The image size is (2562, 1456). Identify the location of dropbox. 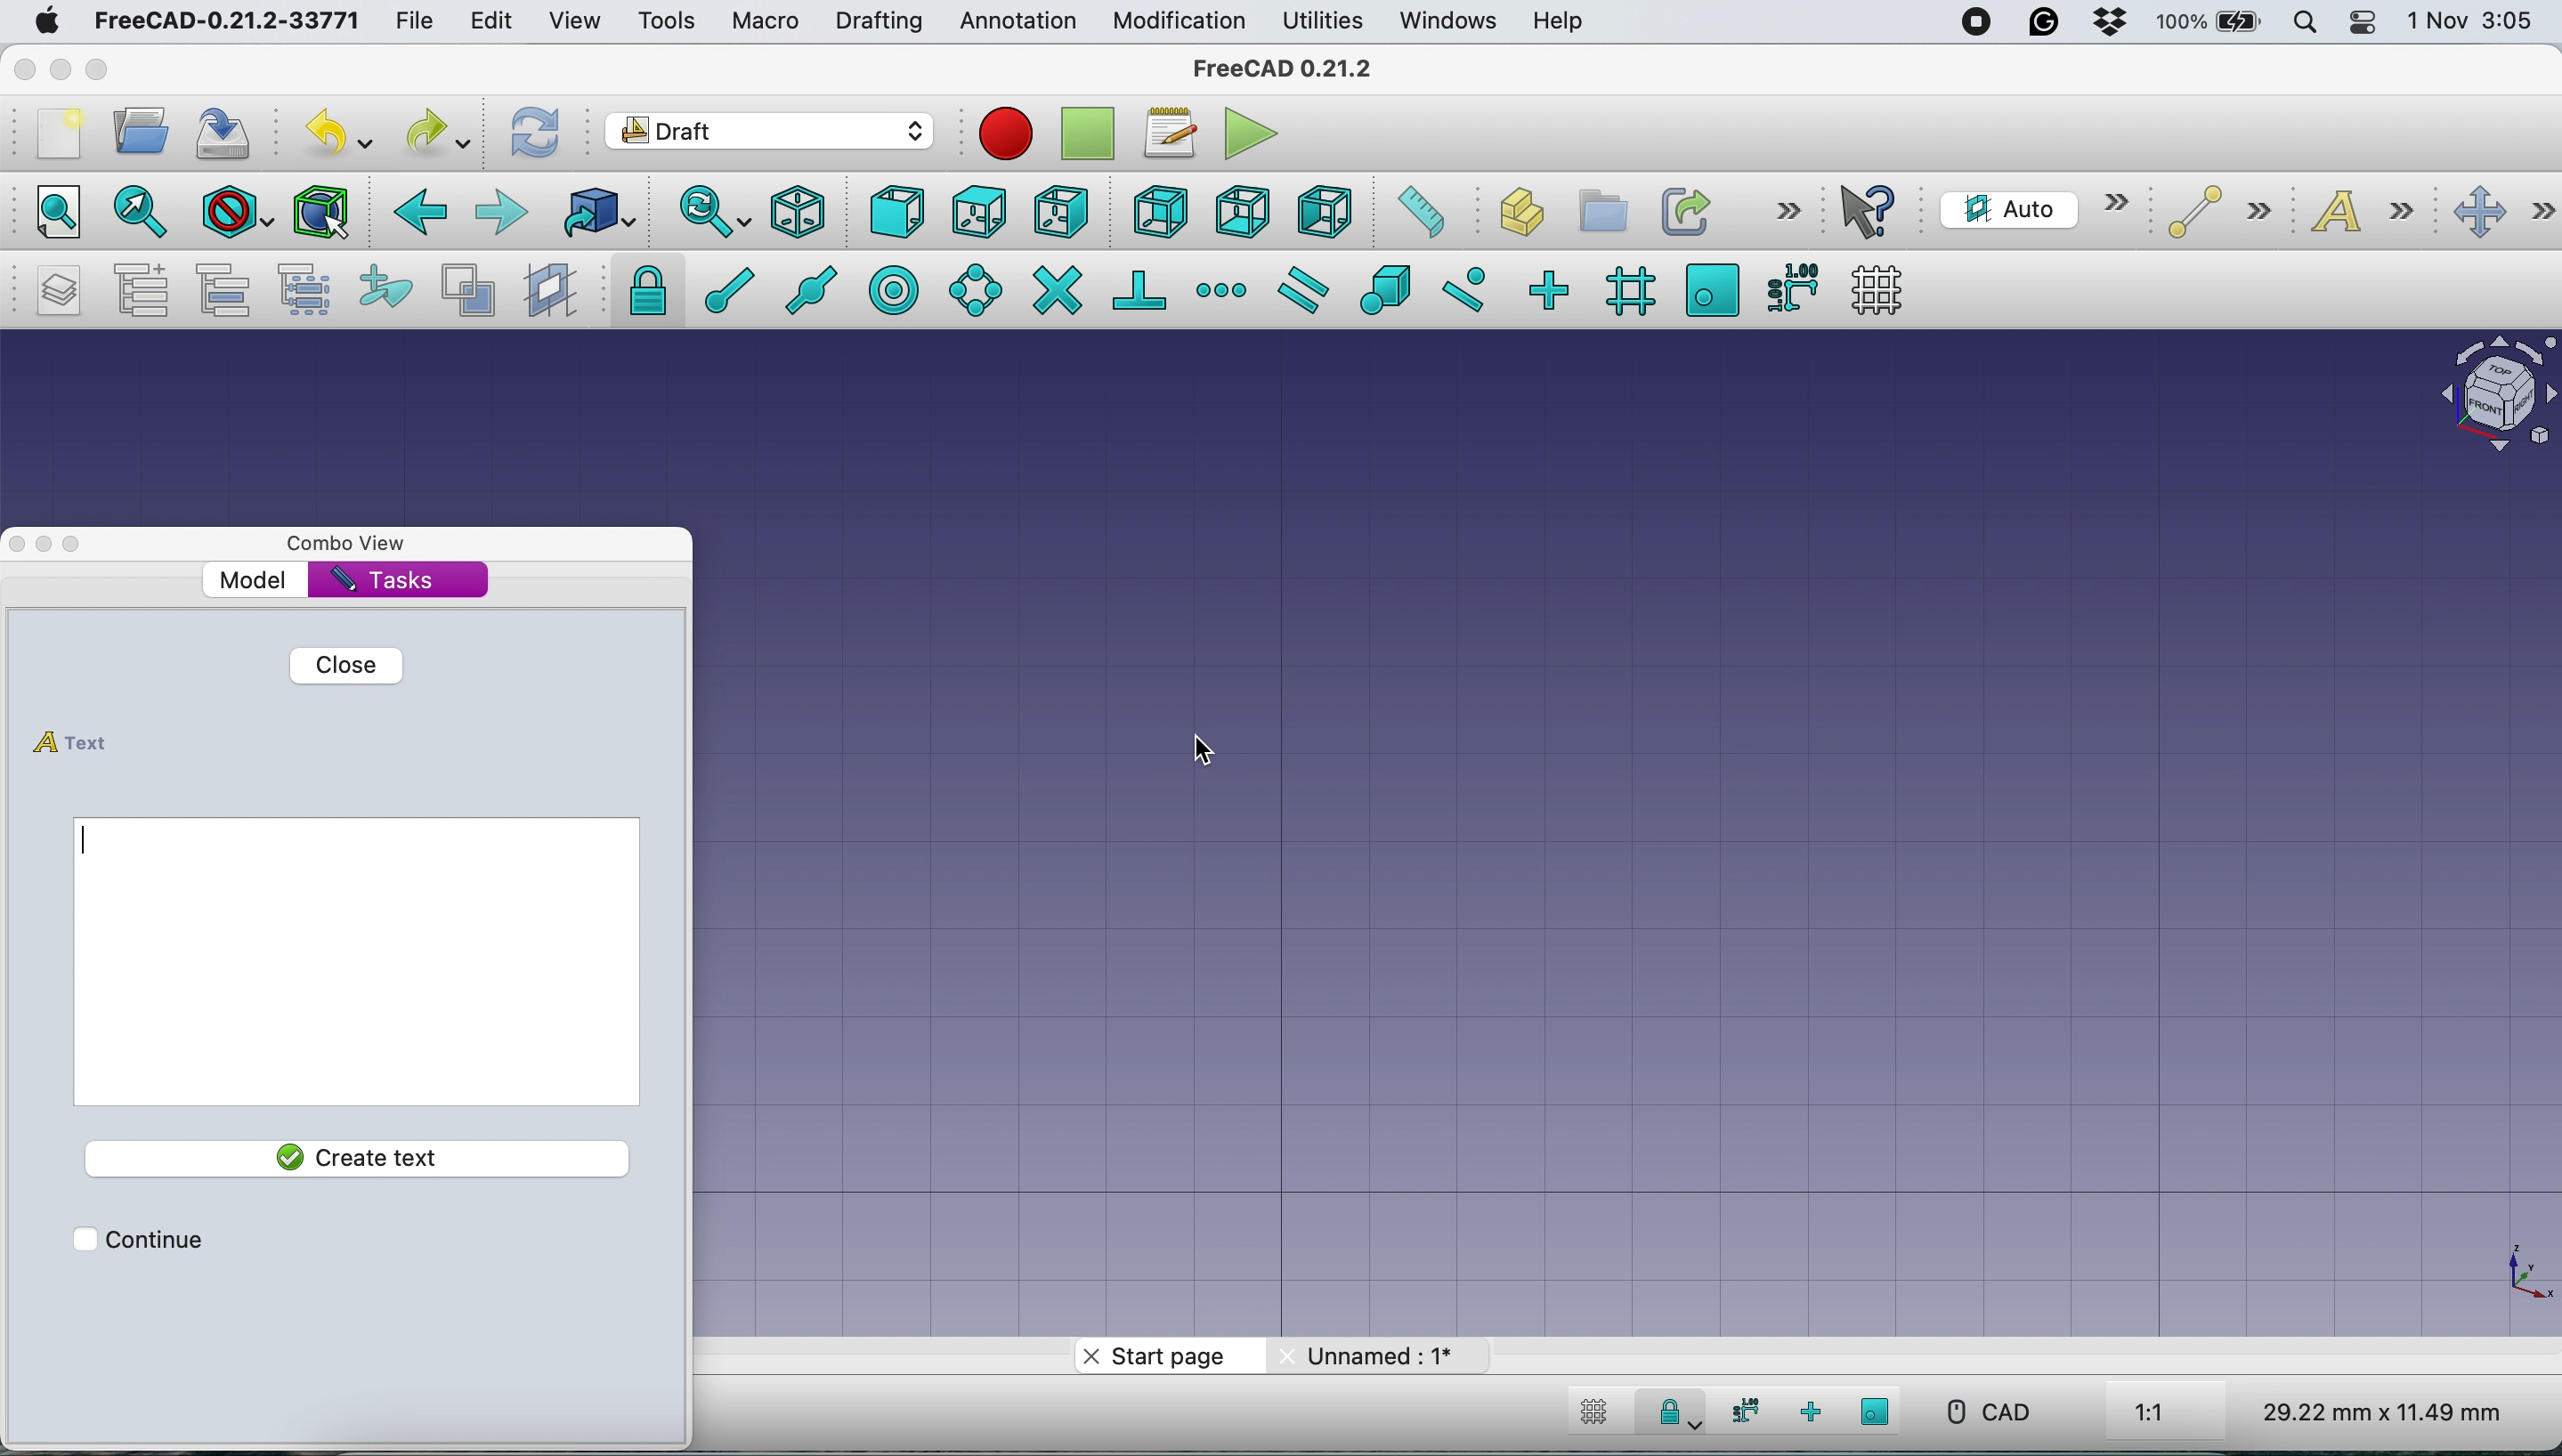
(2111, 25).